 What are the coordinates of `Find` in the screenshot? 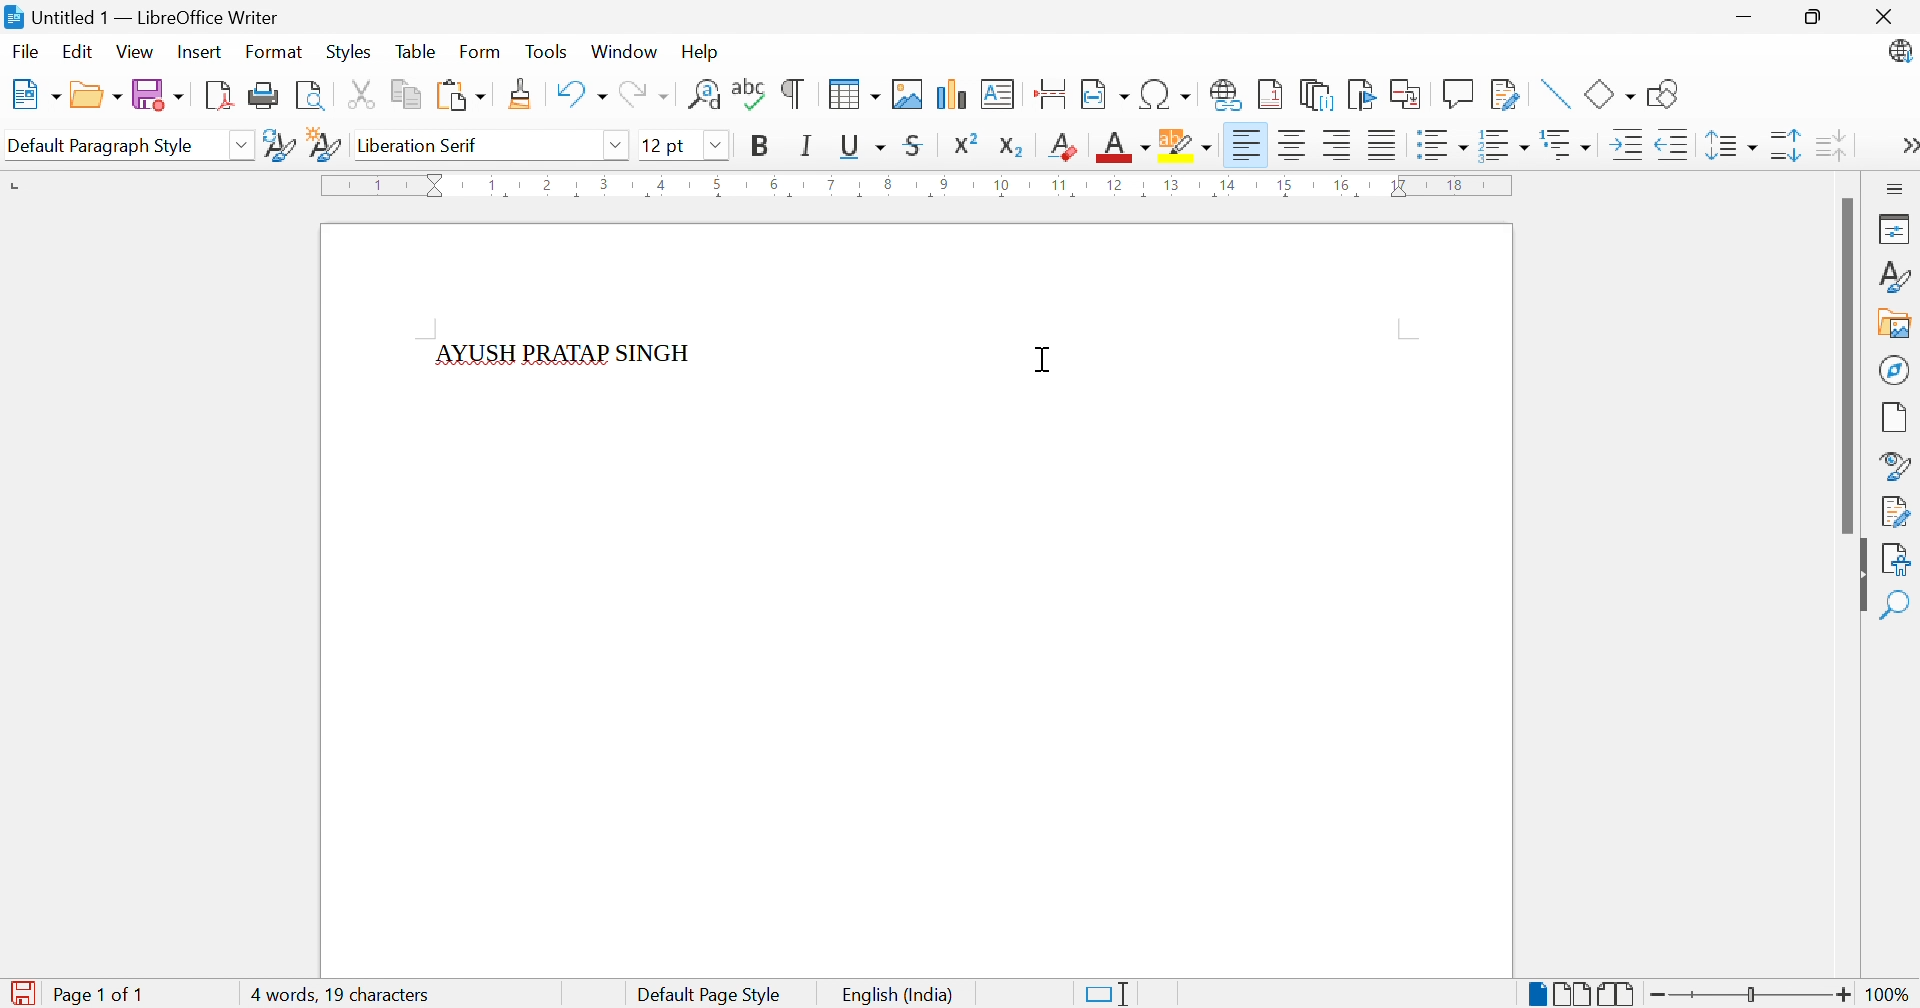 It's located at (1900, 606).